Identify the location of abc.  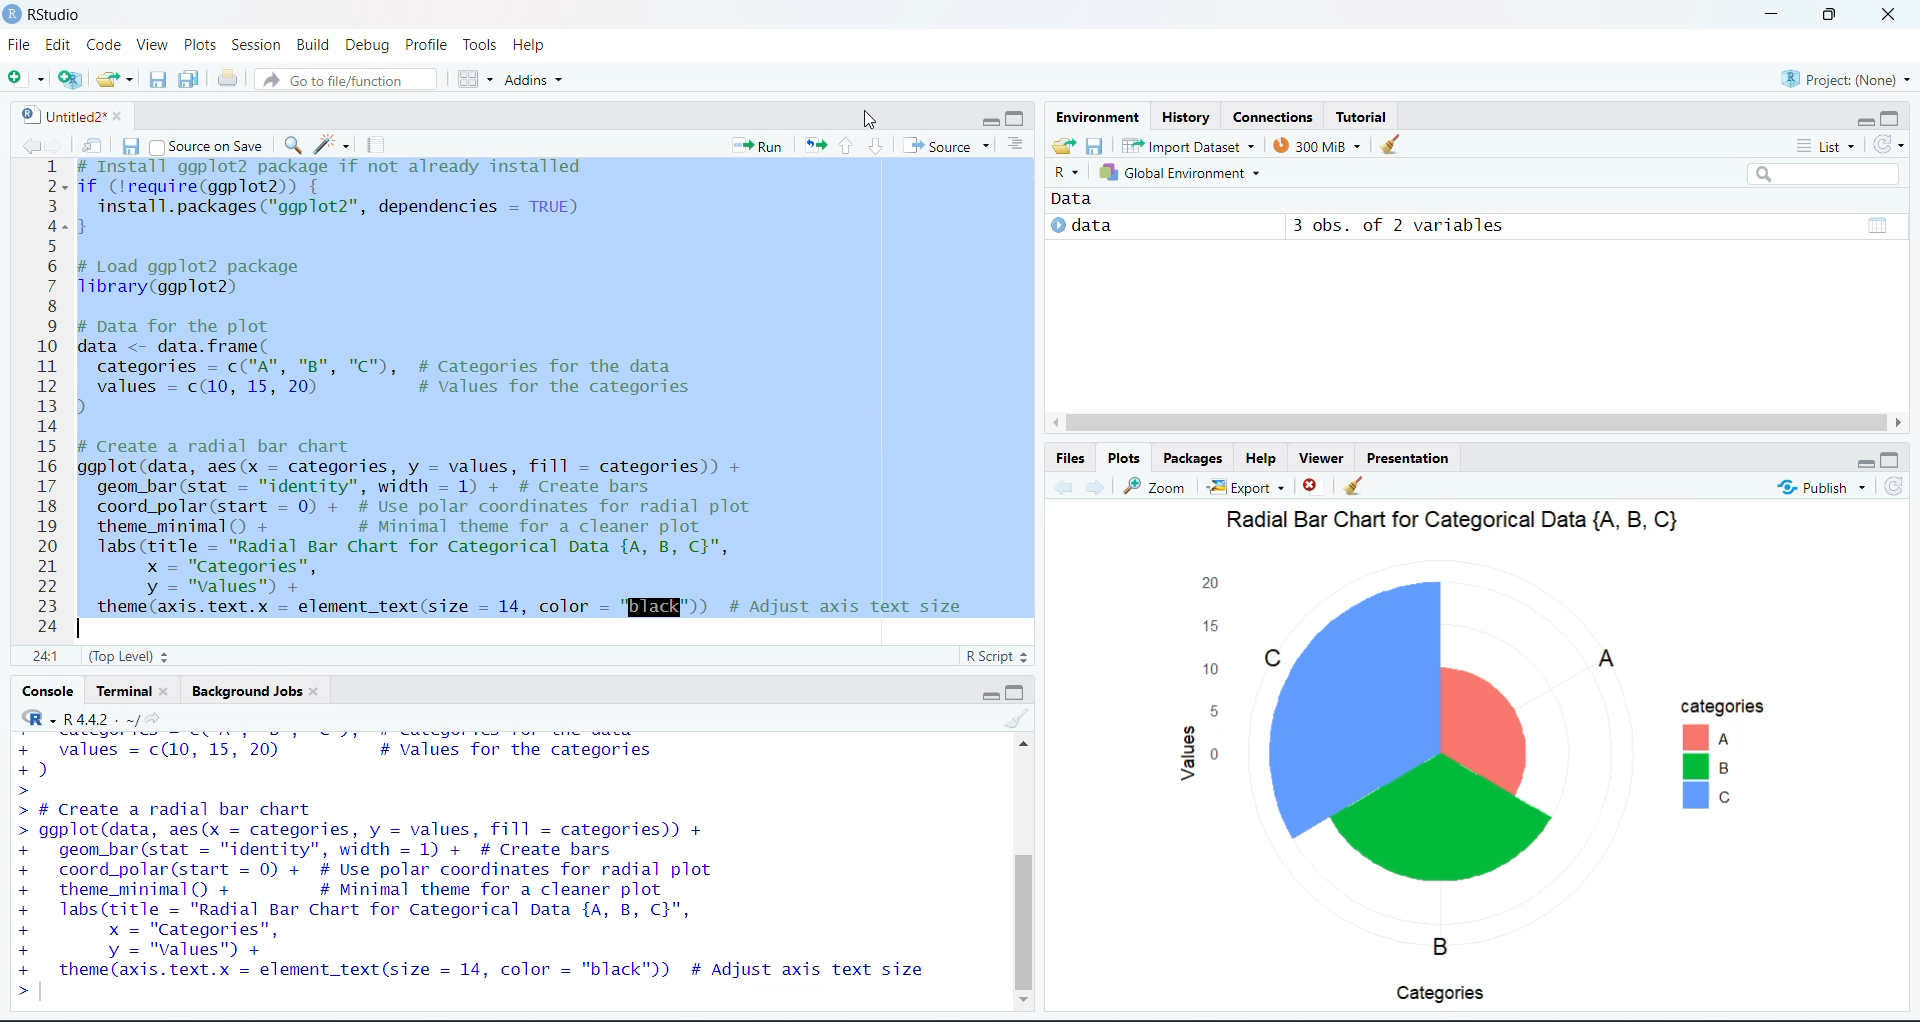
(1709, 772).